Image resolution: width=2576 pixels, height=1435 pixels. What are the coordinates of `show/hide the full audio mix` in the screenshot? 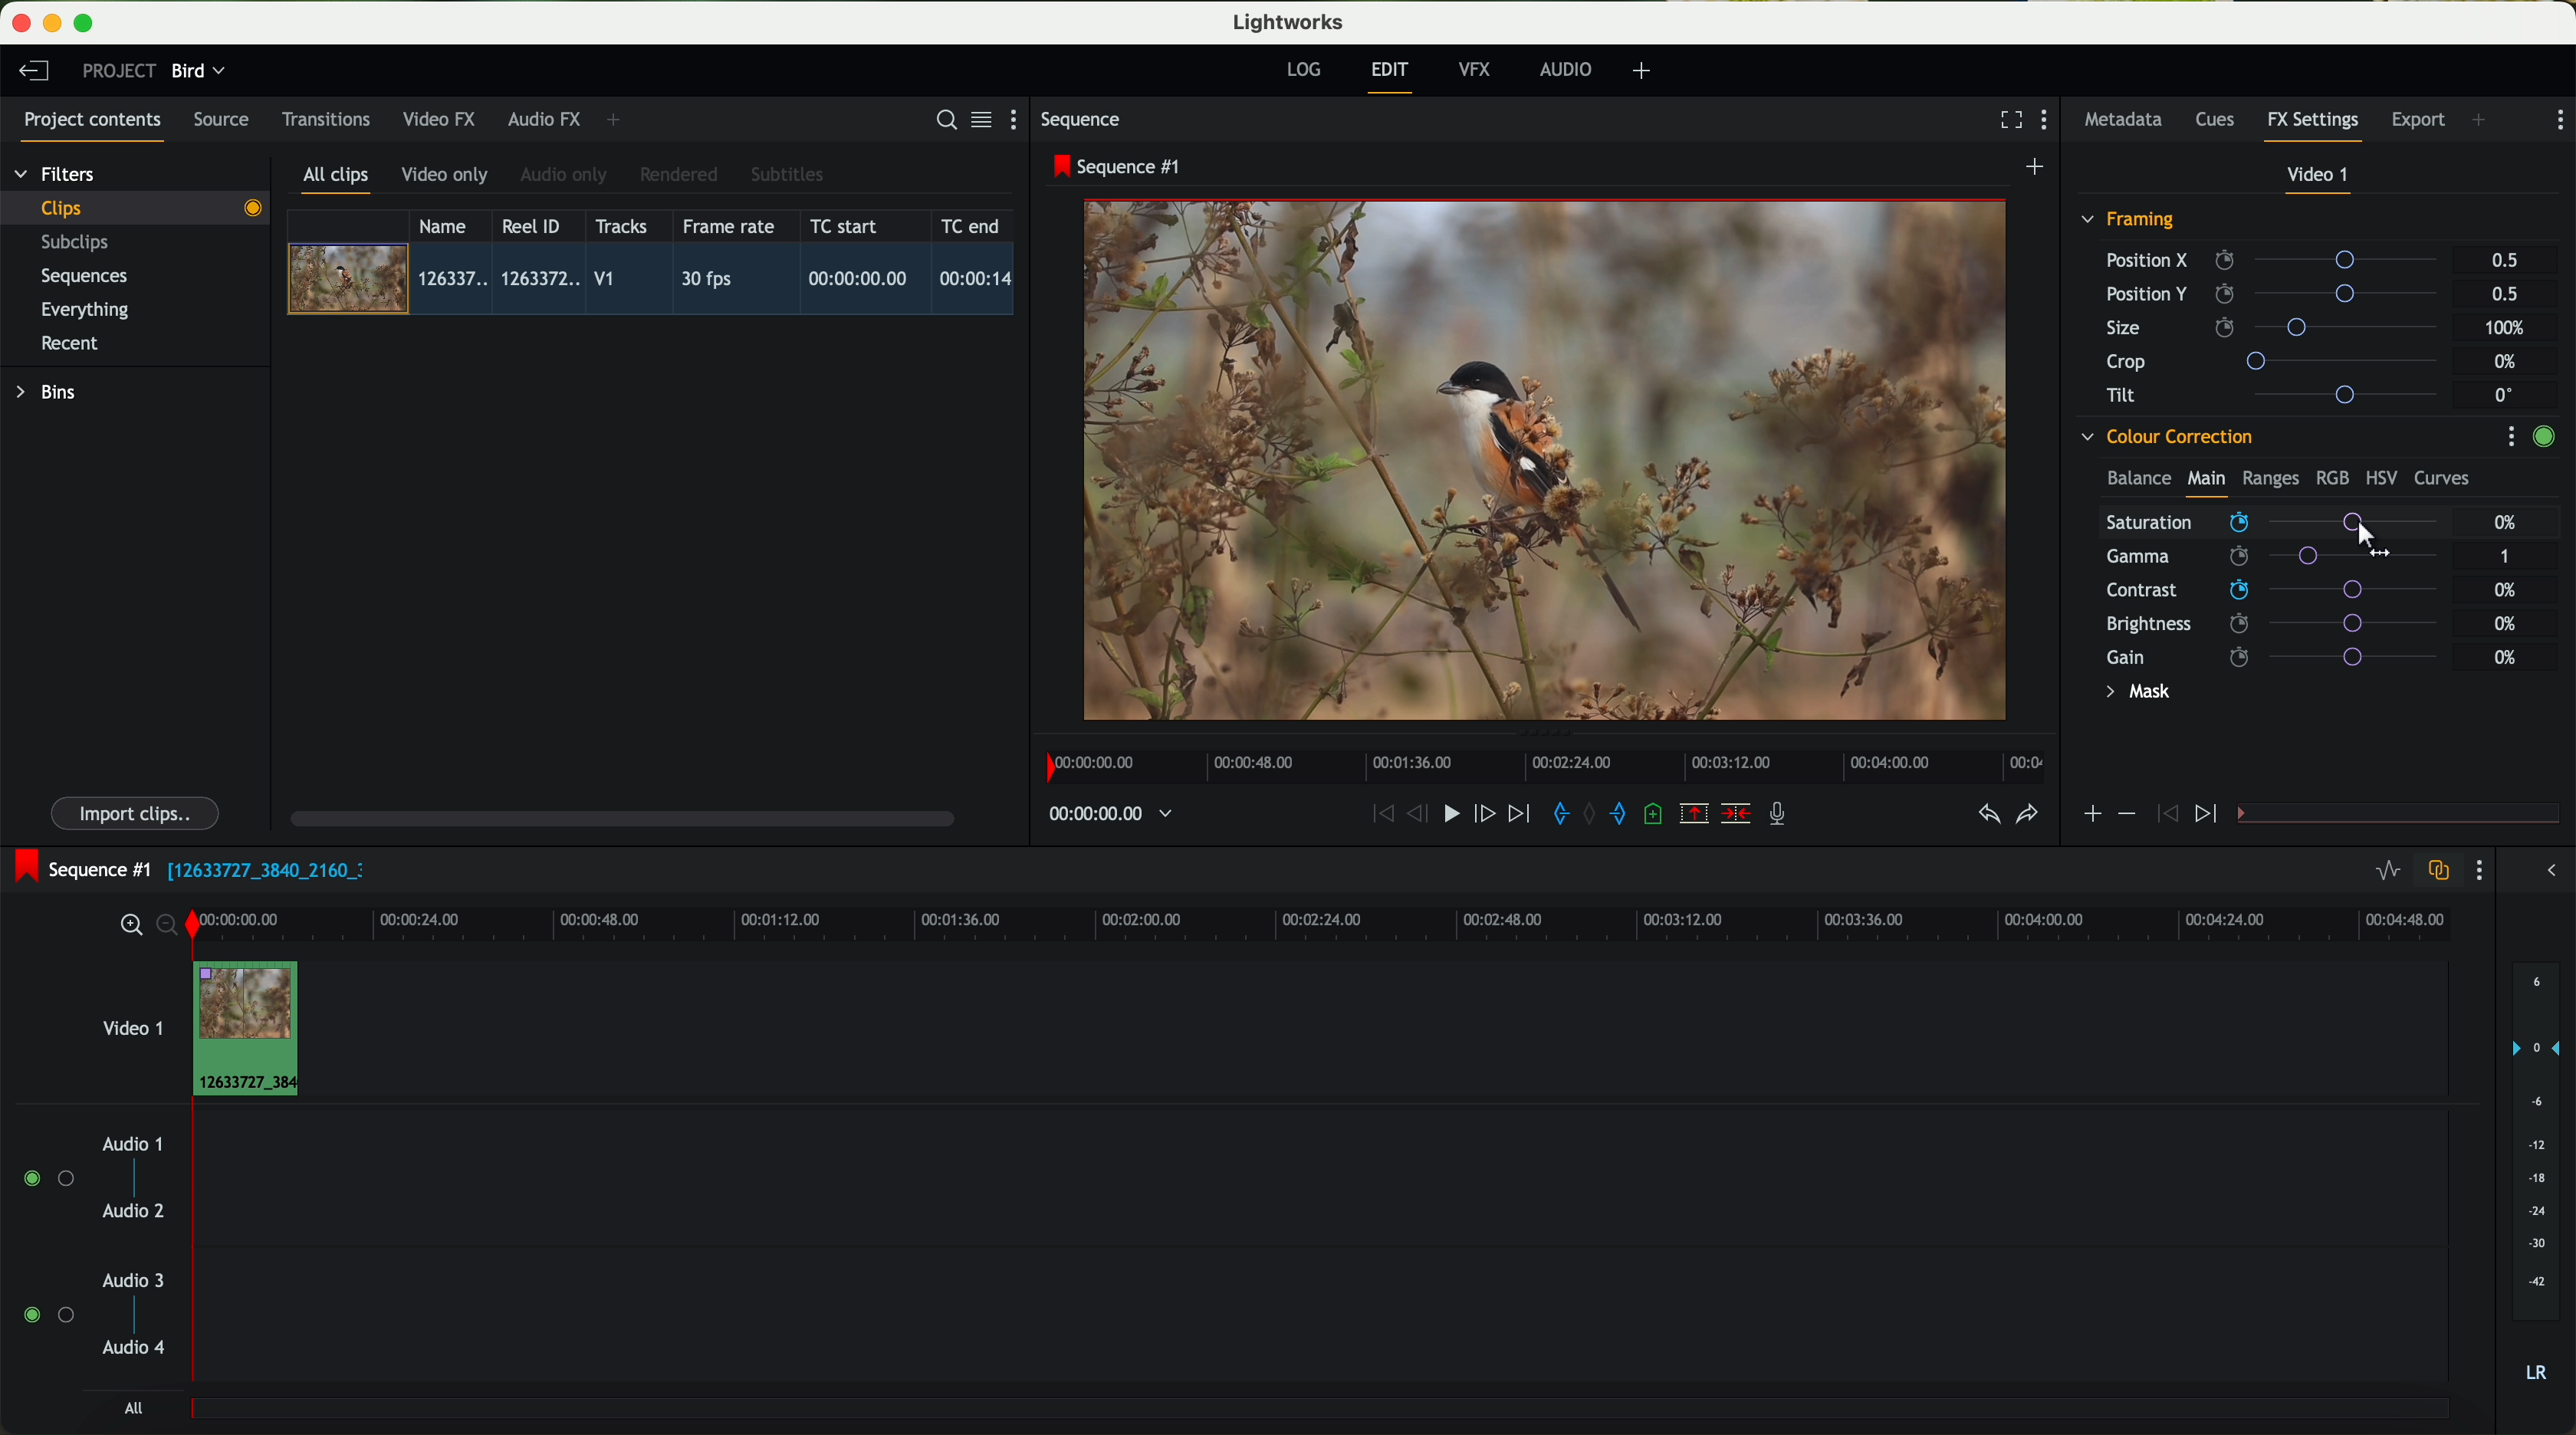 It's located at (2545, 871).